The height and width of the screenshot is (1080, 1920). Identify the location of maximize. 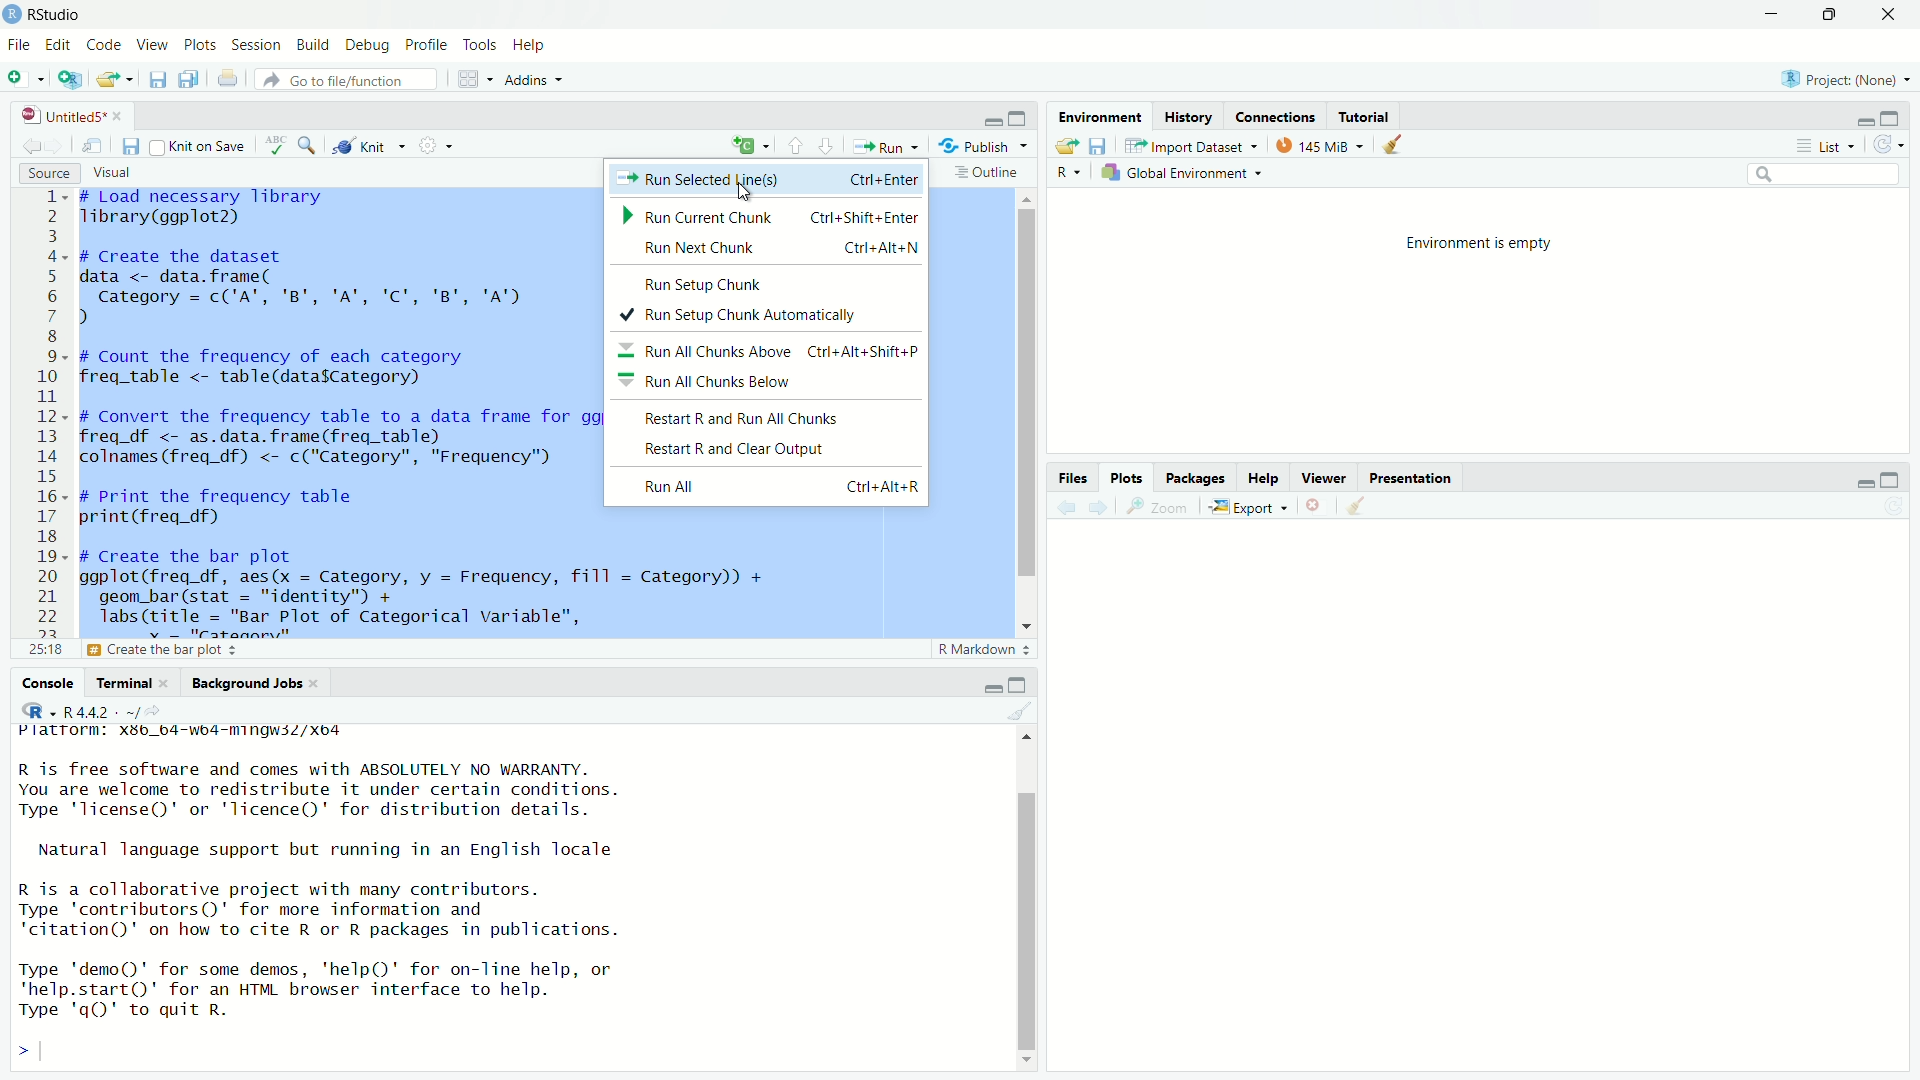
(1024, 118).